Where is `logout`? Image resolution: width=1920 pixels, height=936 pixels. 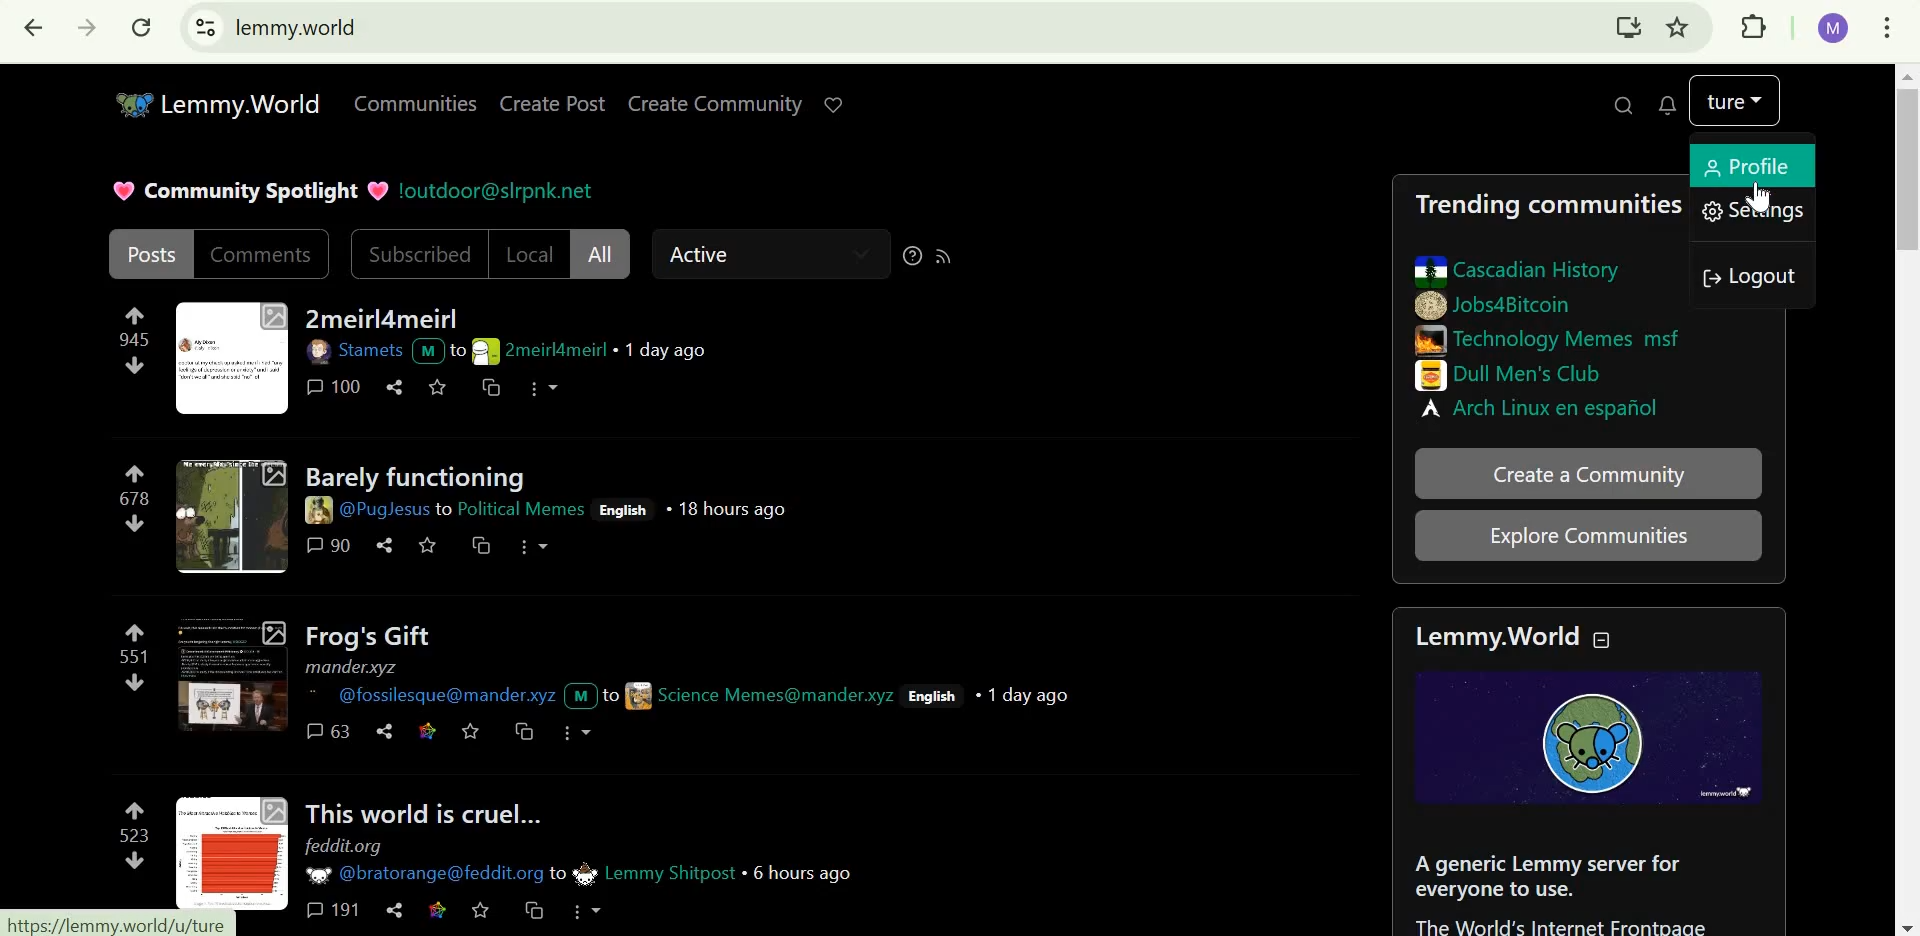
logout is located at coordinates (1750, 274).